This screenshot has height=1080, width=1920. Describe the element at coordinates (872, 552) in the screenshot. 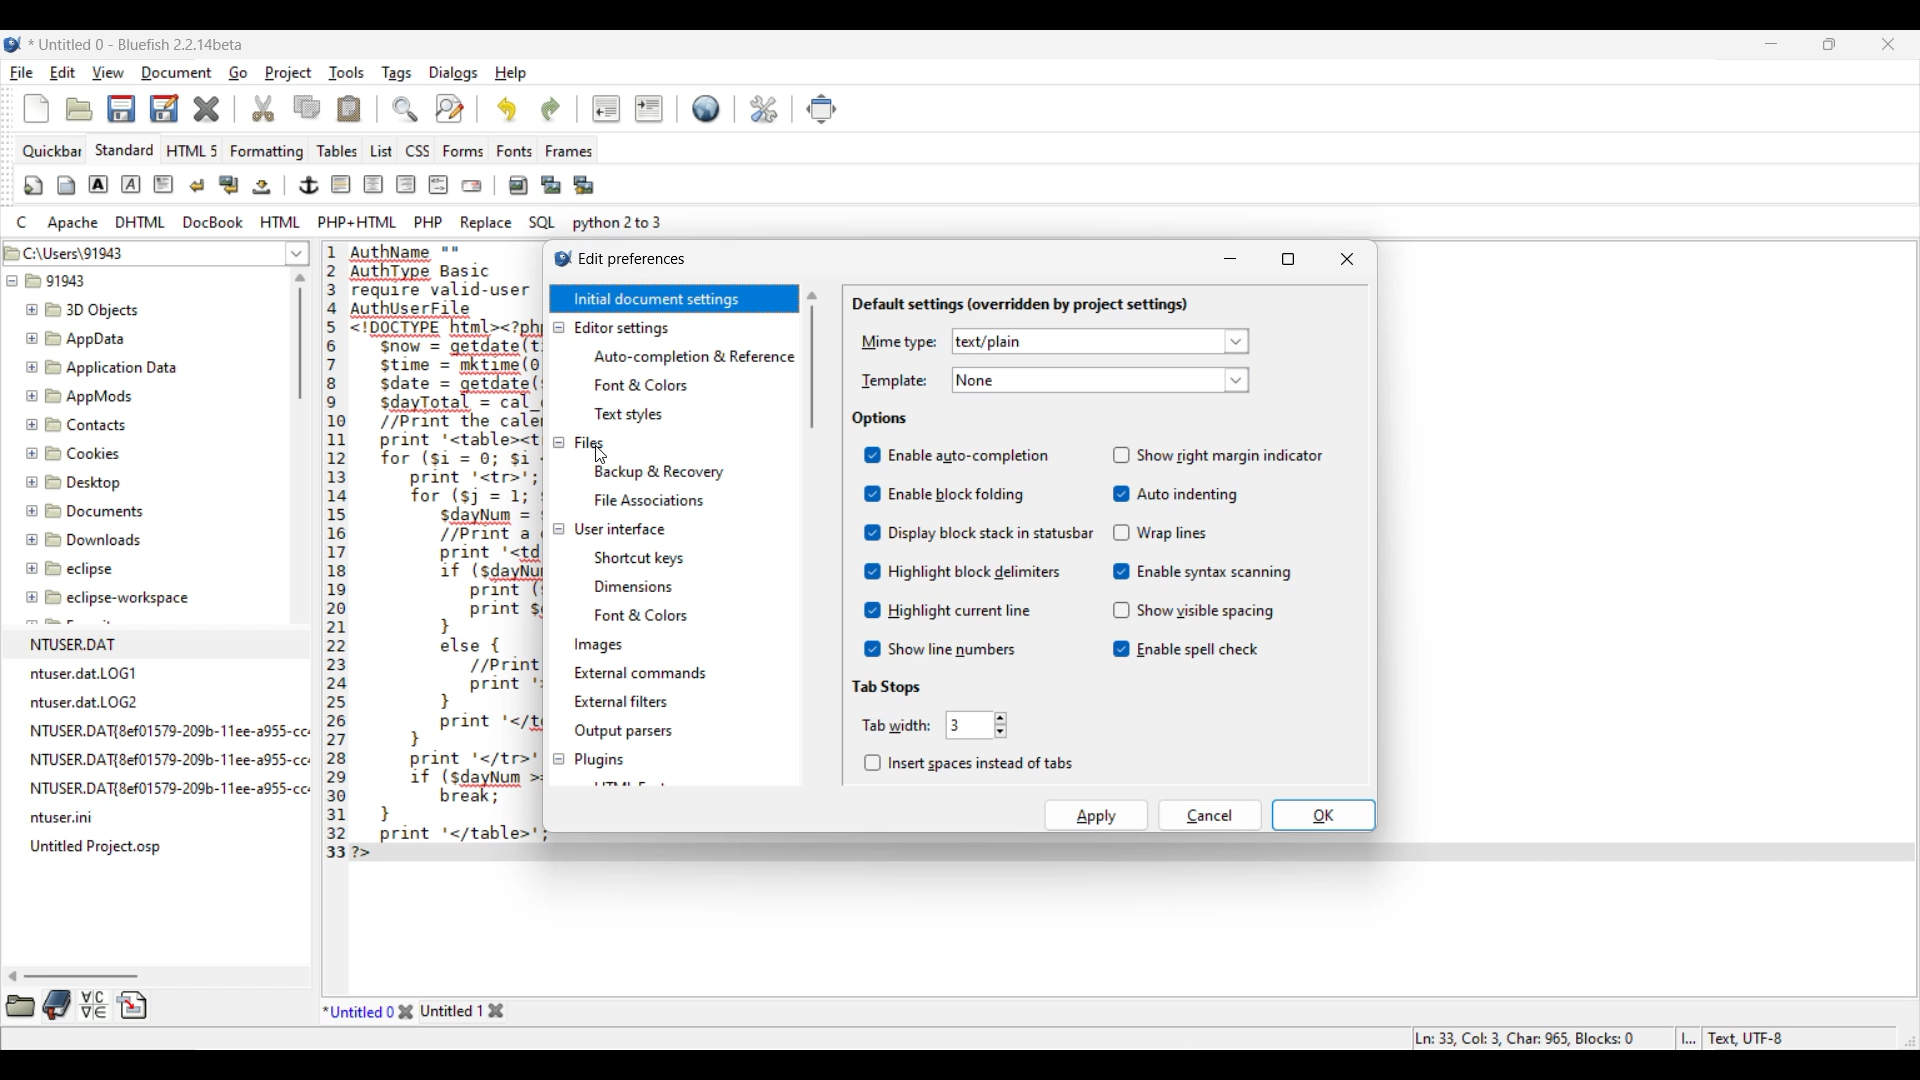

I see `Indicates toggle on/off` at that location.